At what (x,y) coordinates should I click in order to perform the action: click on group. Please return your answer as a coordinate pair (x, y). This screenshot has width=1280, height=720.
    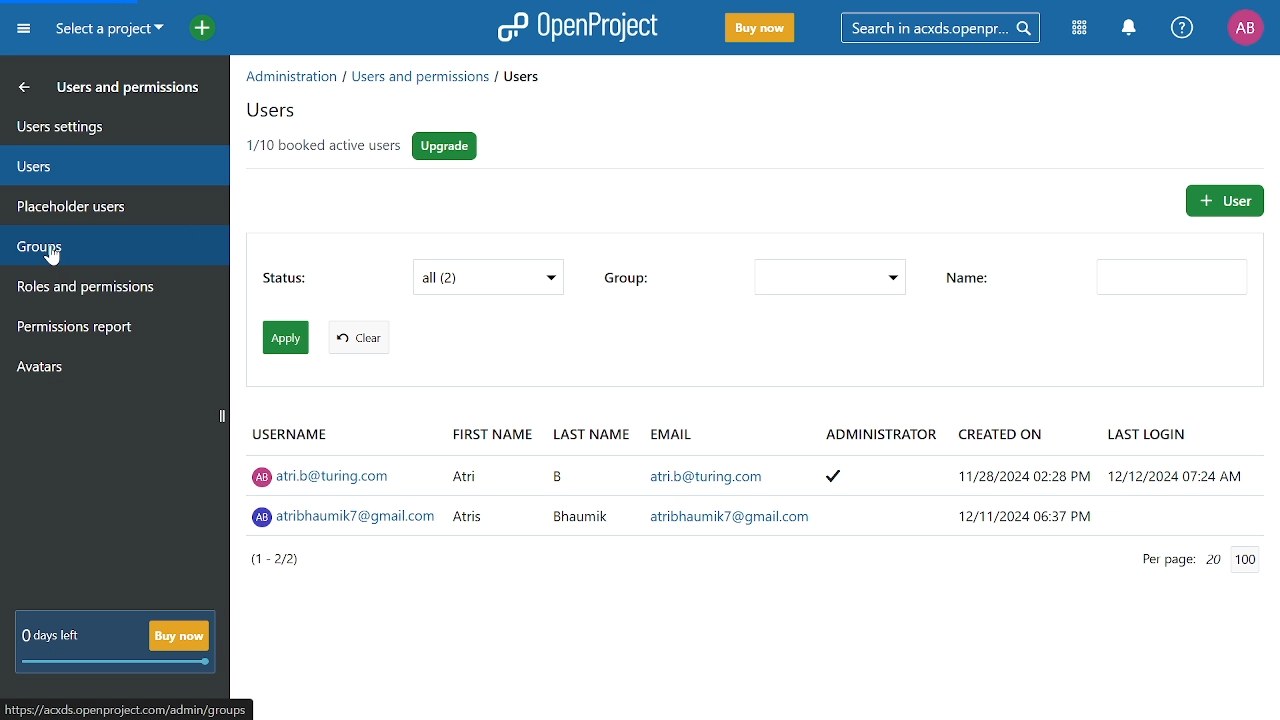
    Looking at the image, I should click on (625, 278).